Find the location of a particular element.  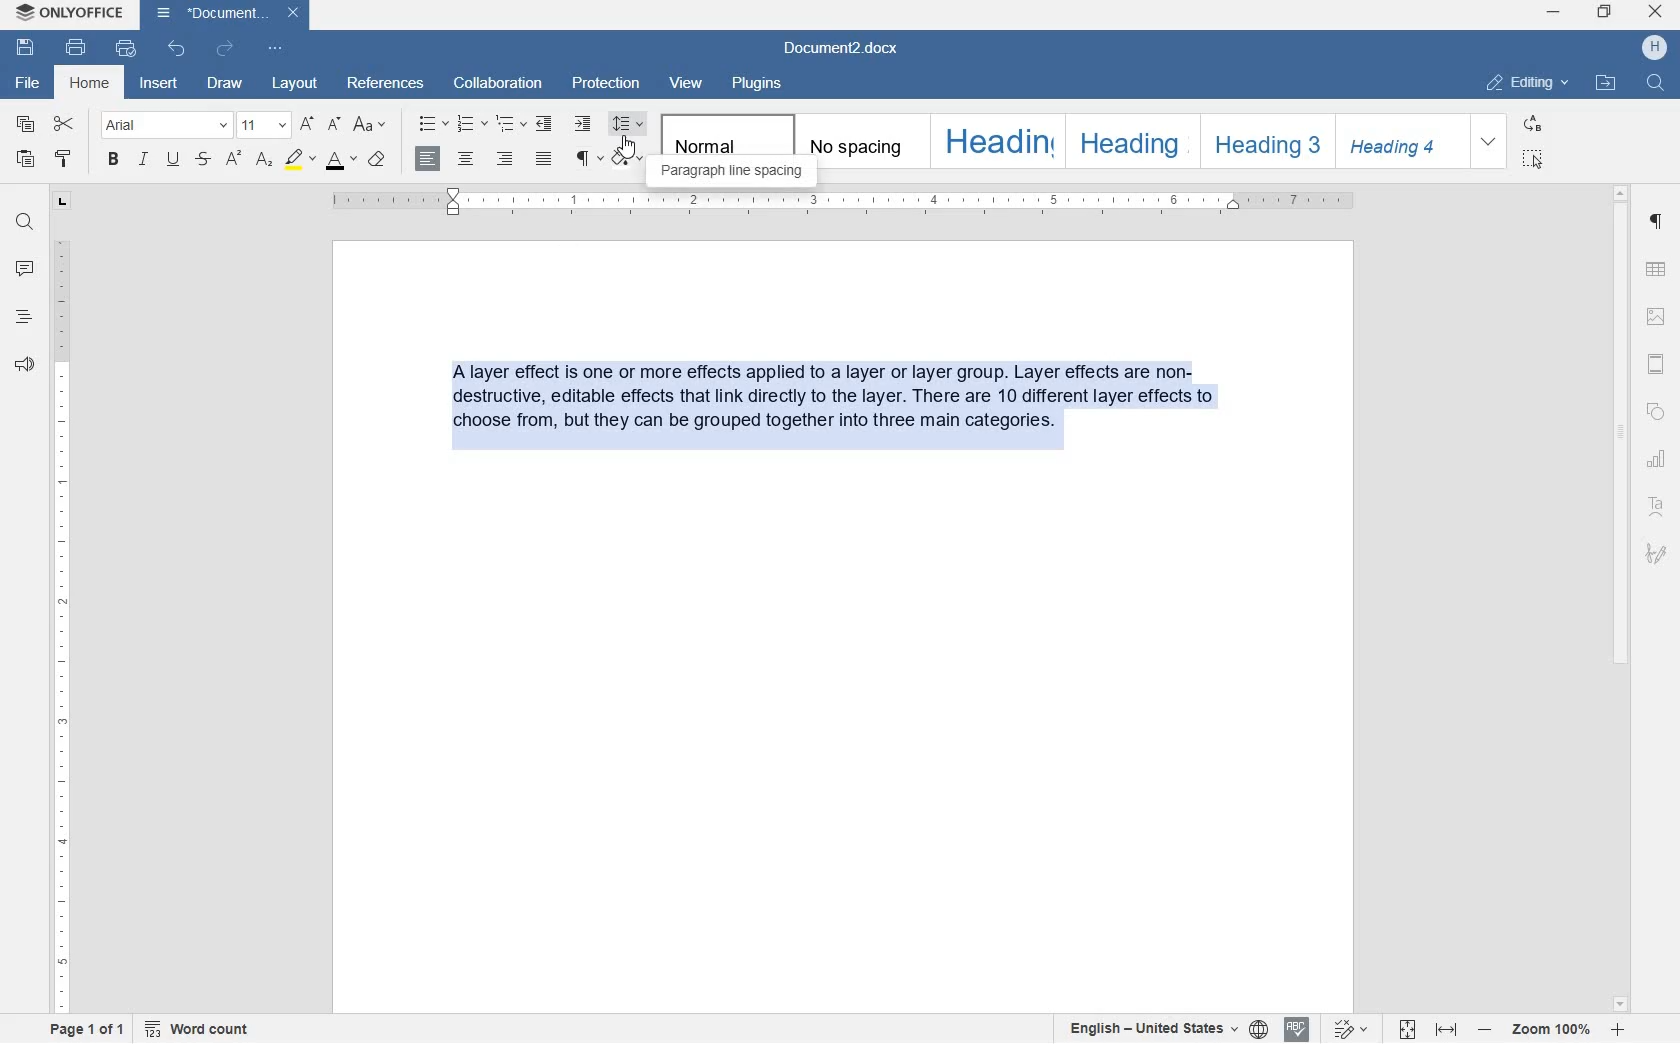

paragraph line spacing is located at coordinates (732, 172).